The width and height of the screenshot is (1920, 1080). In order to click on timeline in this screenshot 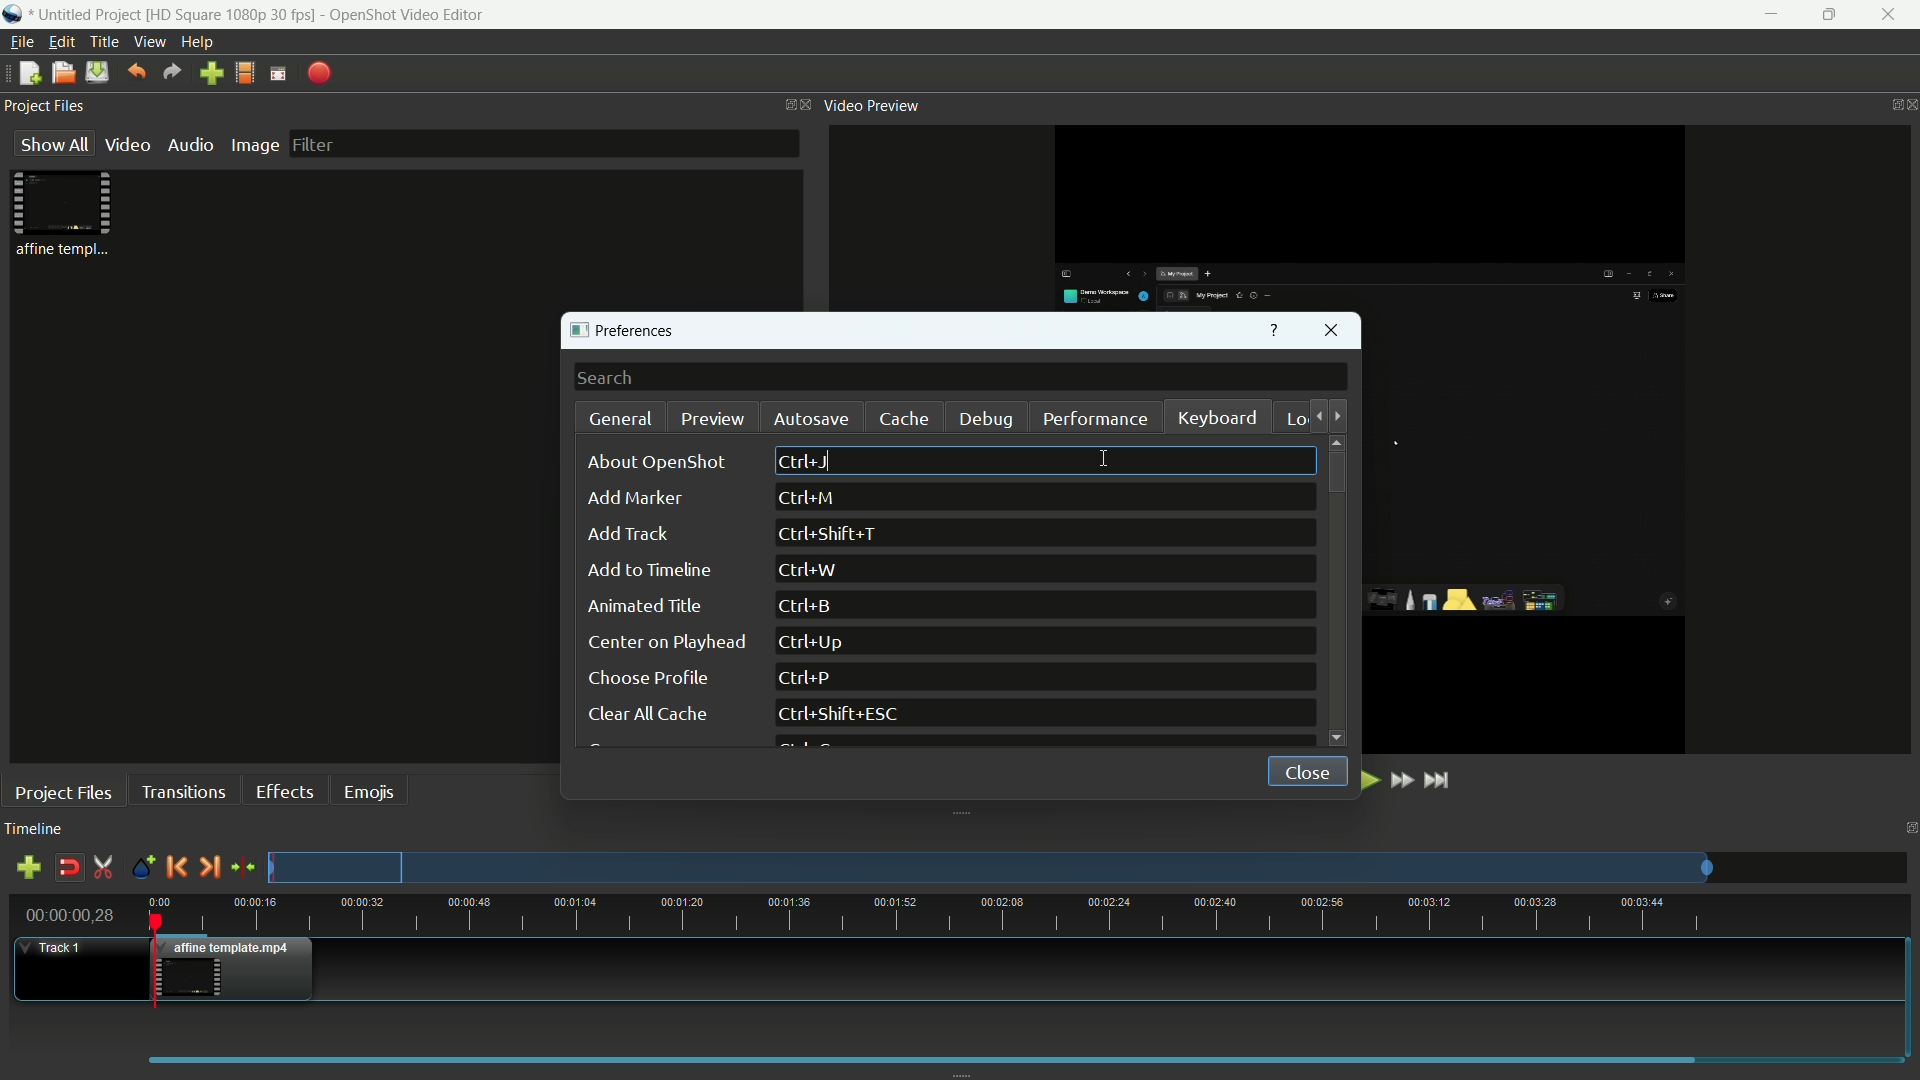, I will do `click(34, 830)`.